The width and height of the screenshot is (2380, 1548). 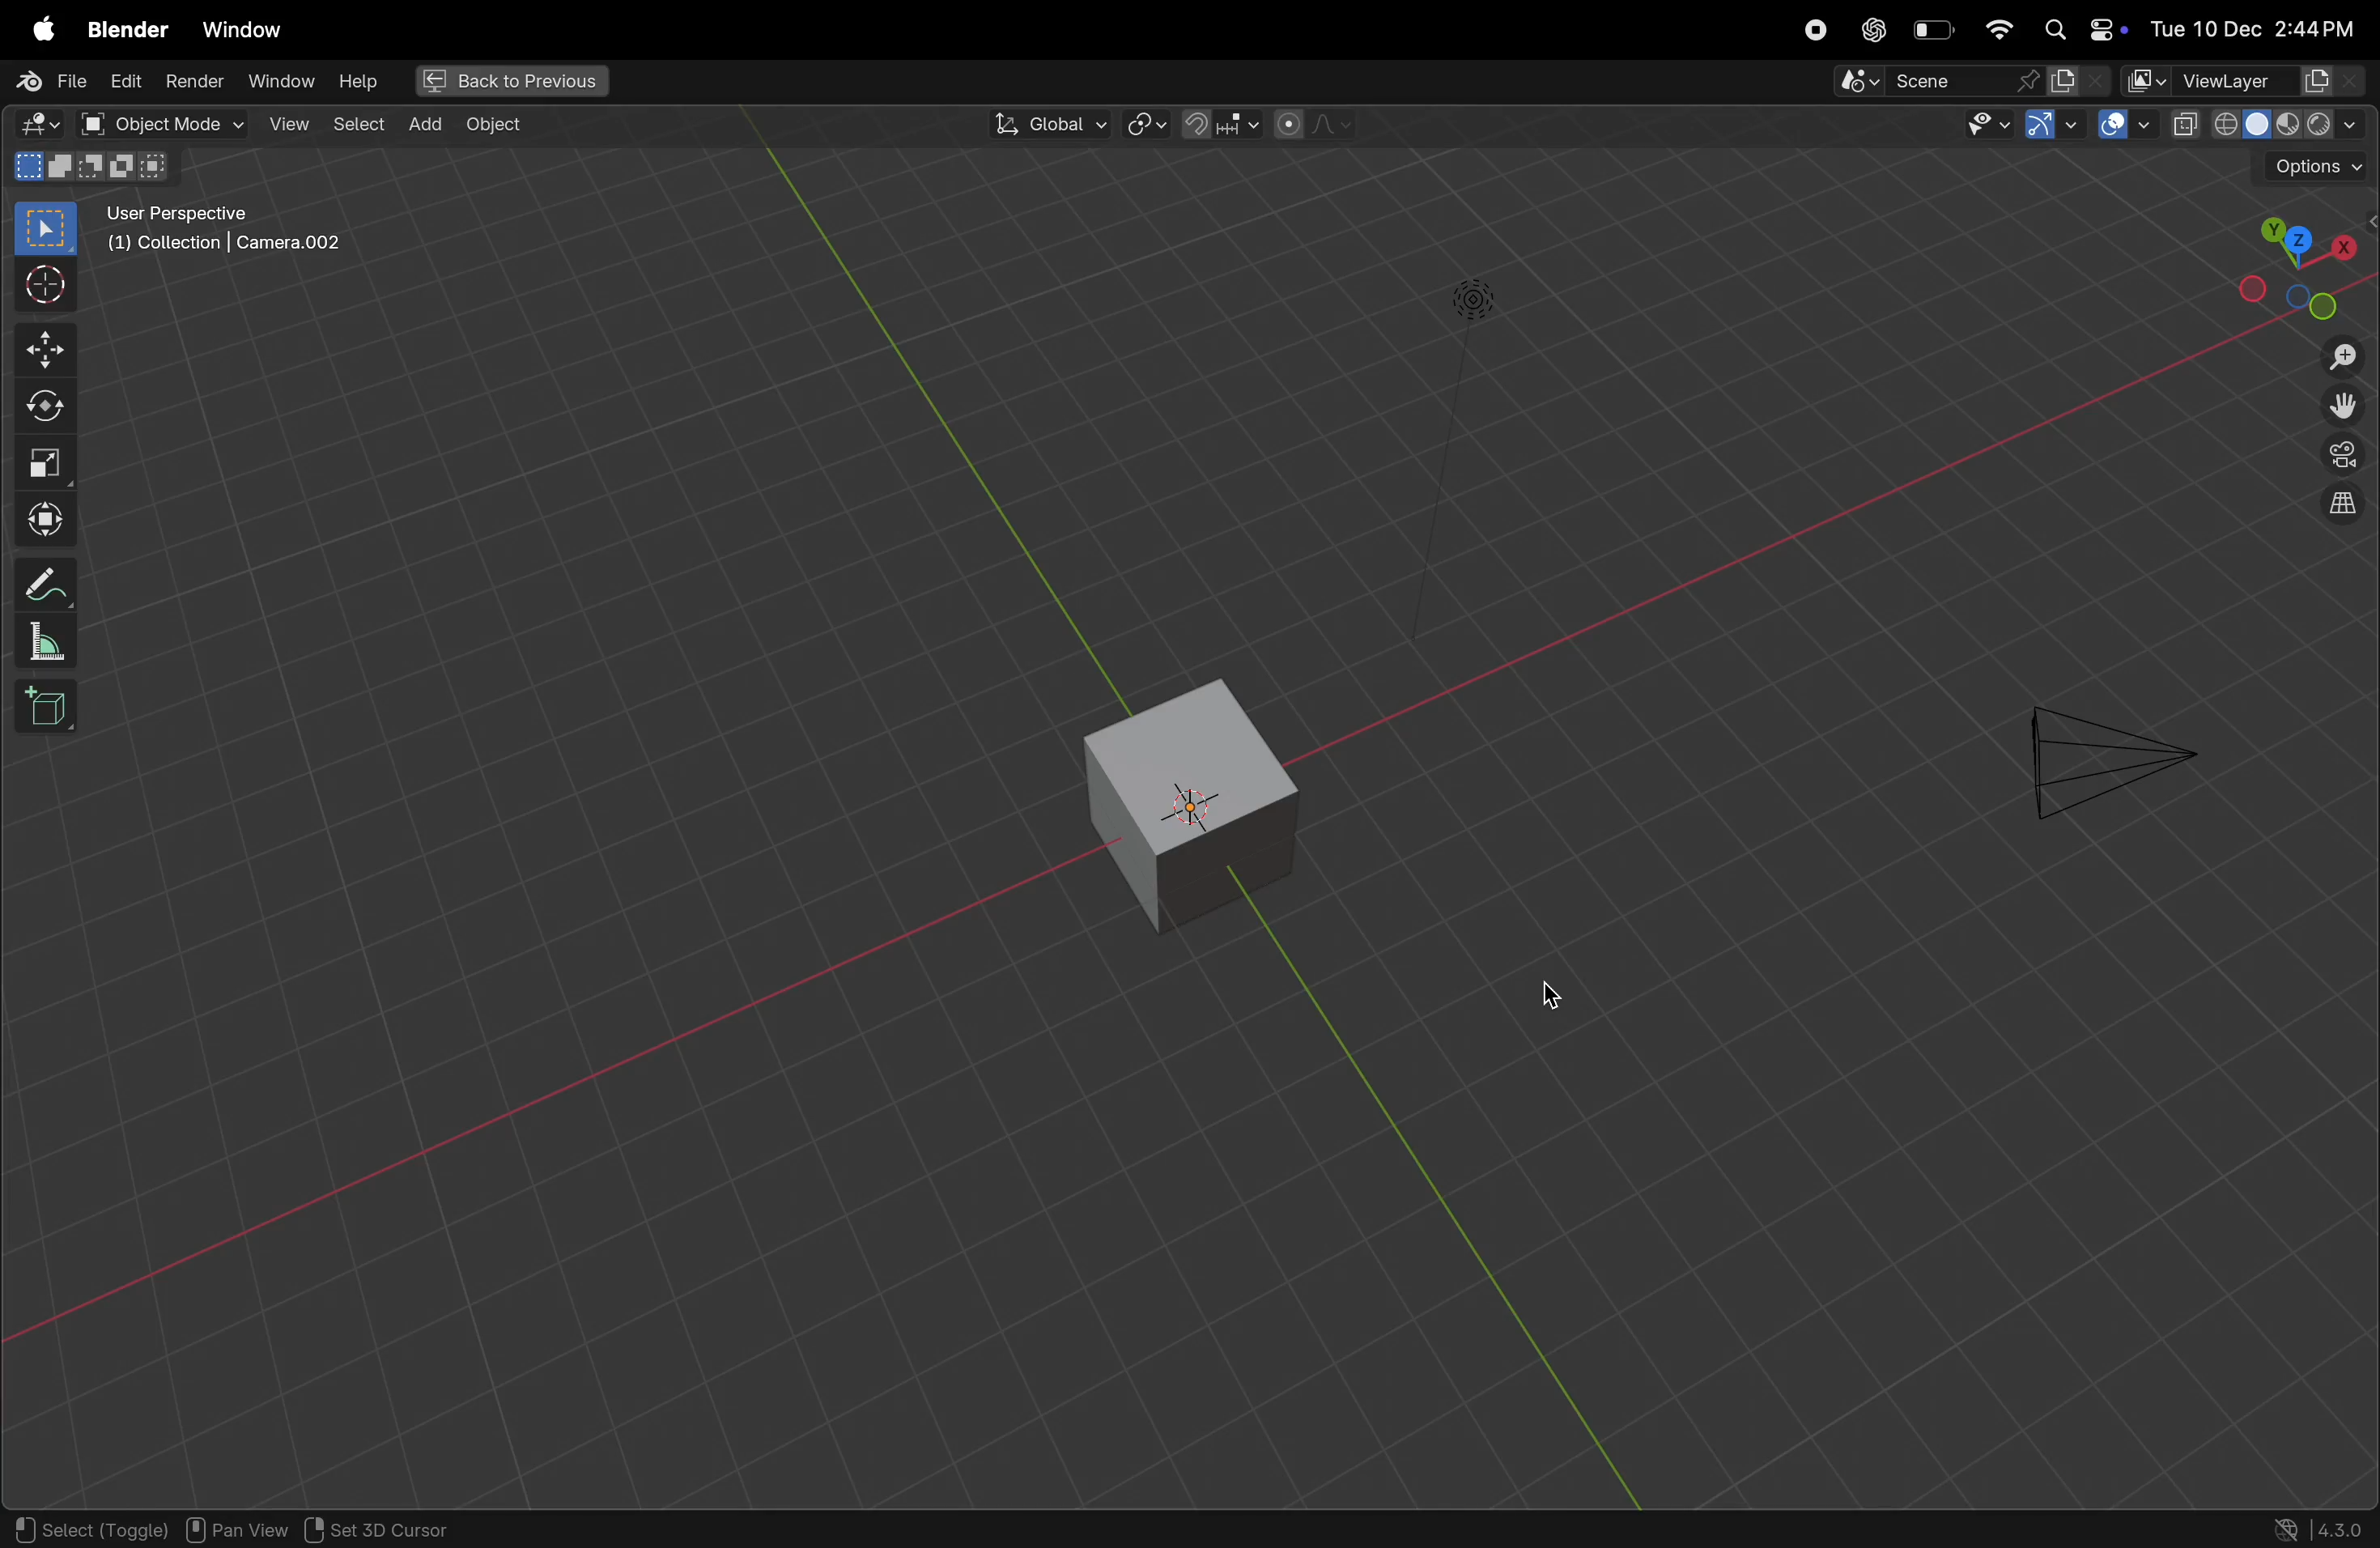 What do you see at coordinates (2249, 82) in the screenshot?
I see `View layer` at bounding box center [2249, 82].